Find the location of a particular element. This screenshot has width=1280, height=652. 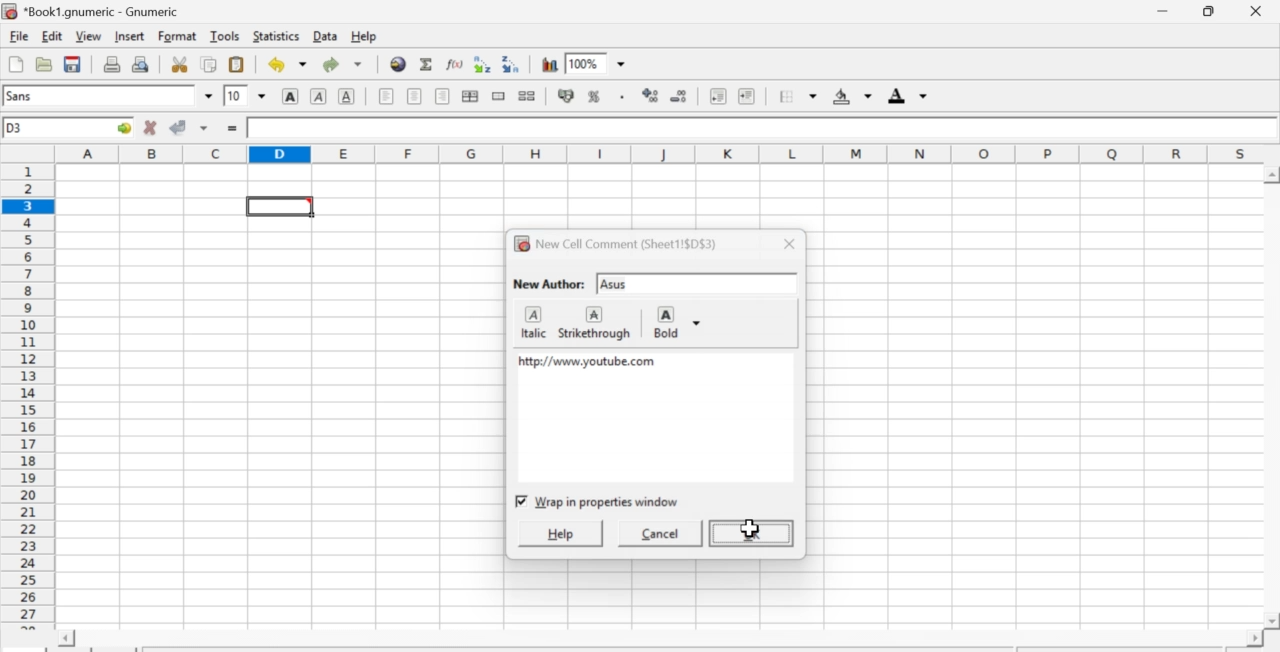

Create new workbook is located at coordinates (13, 65).